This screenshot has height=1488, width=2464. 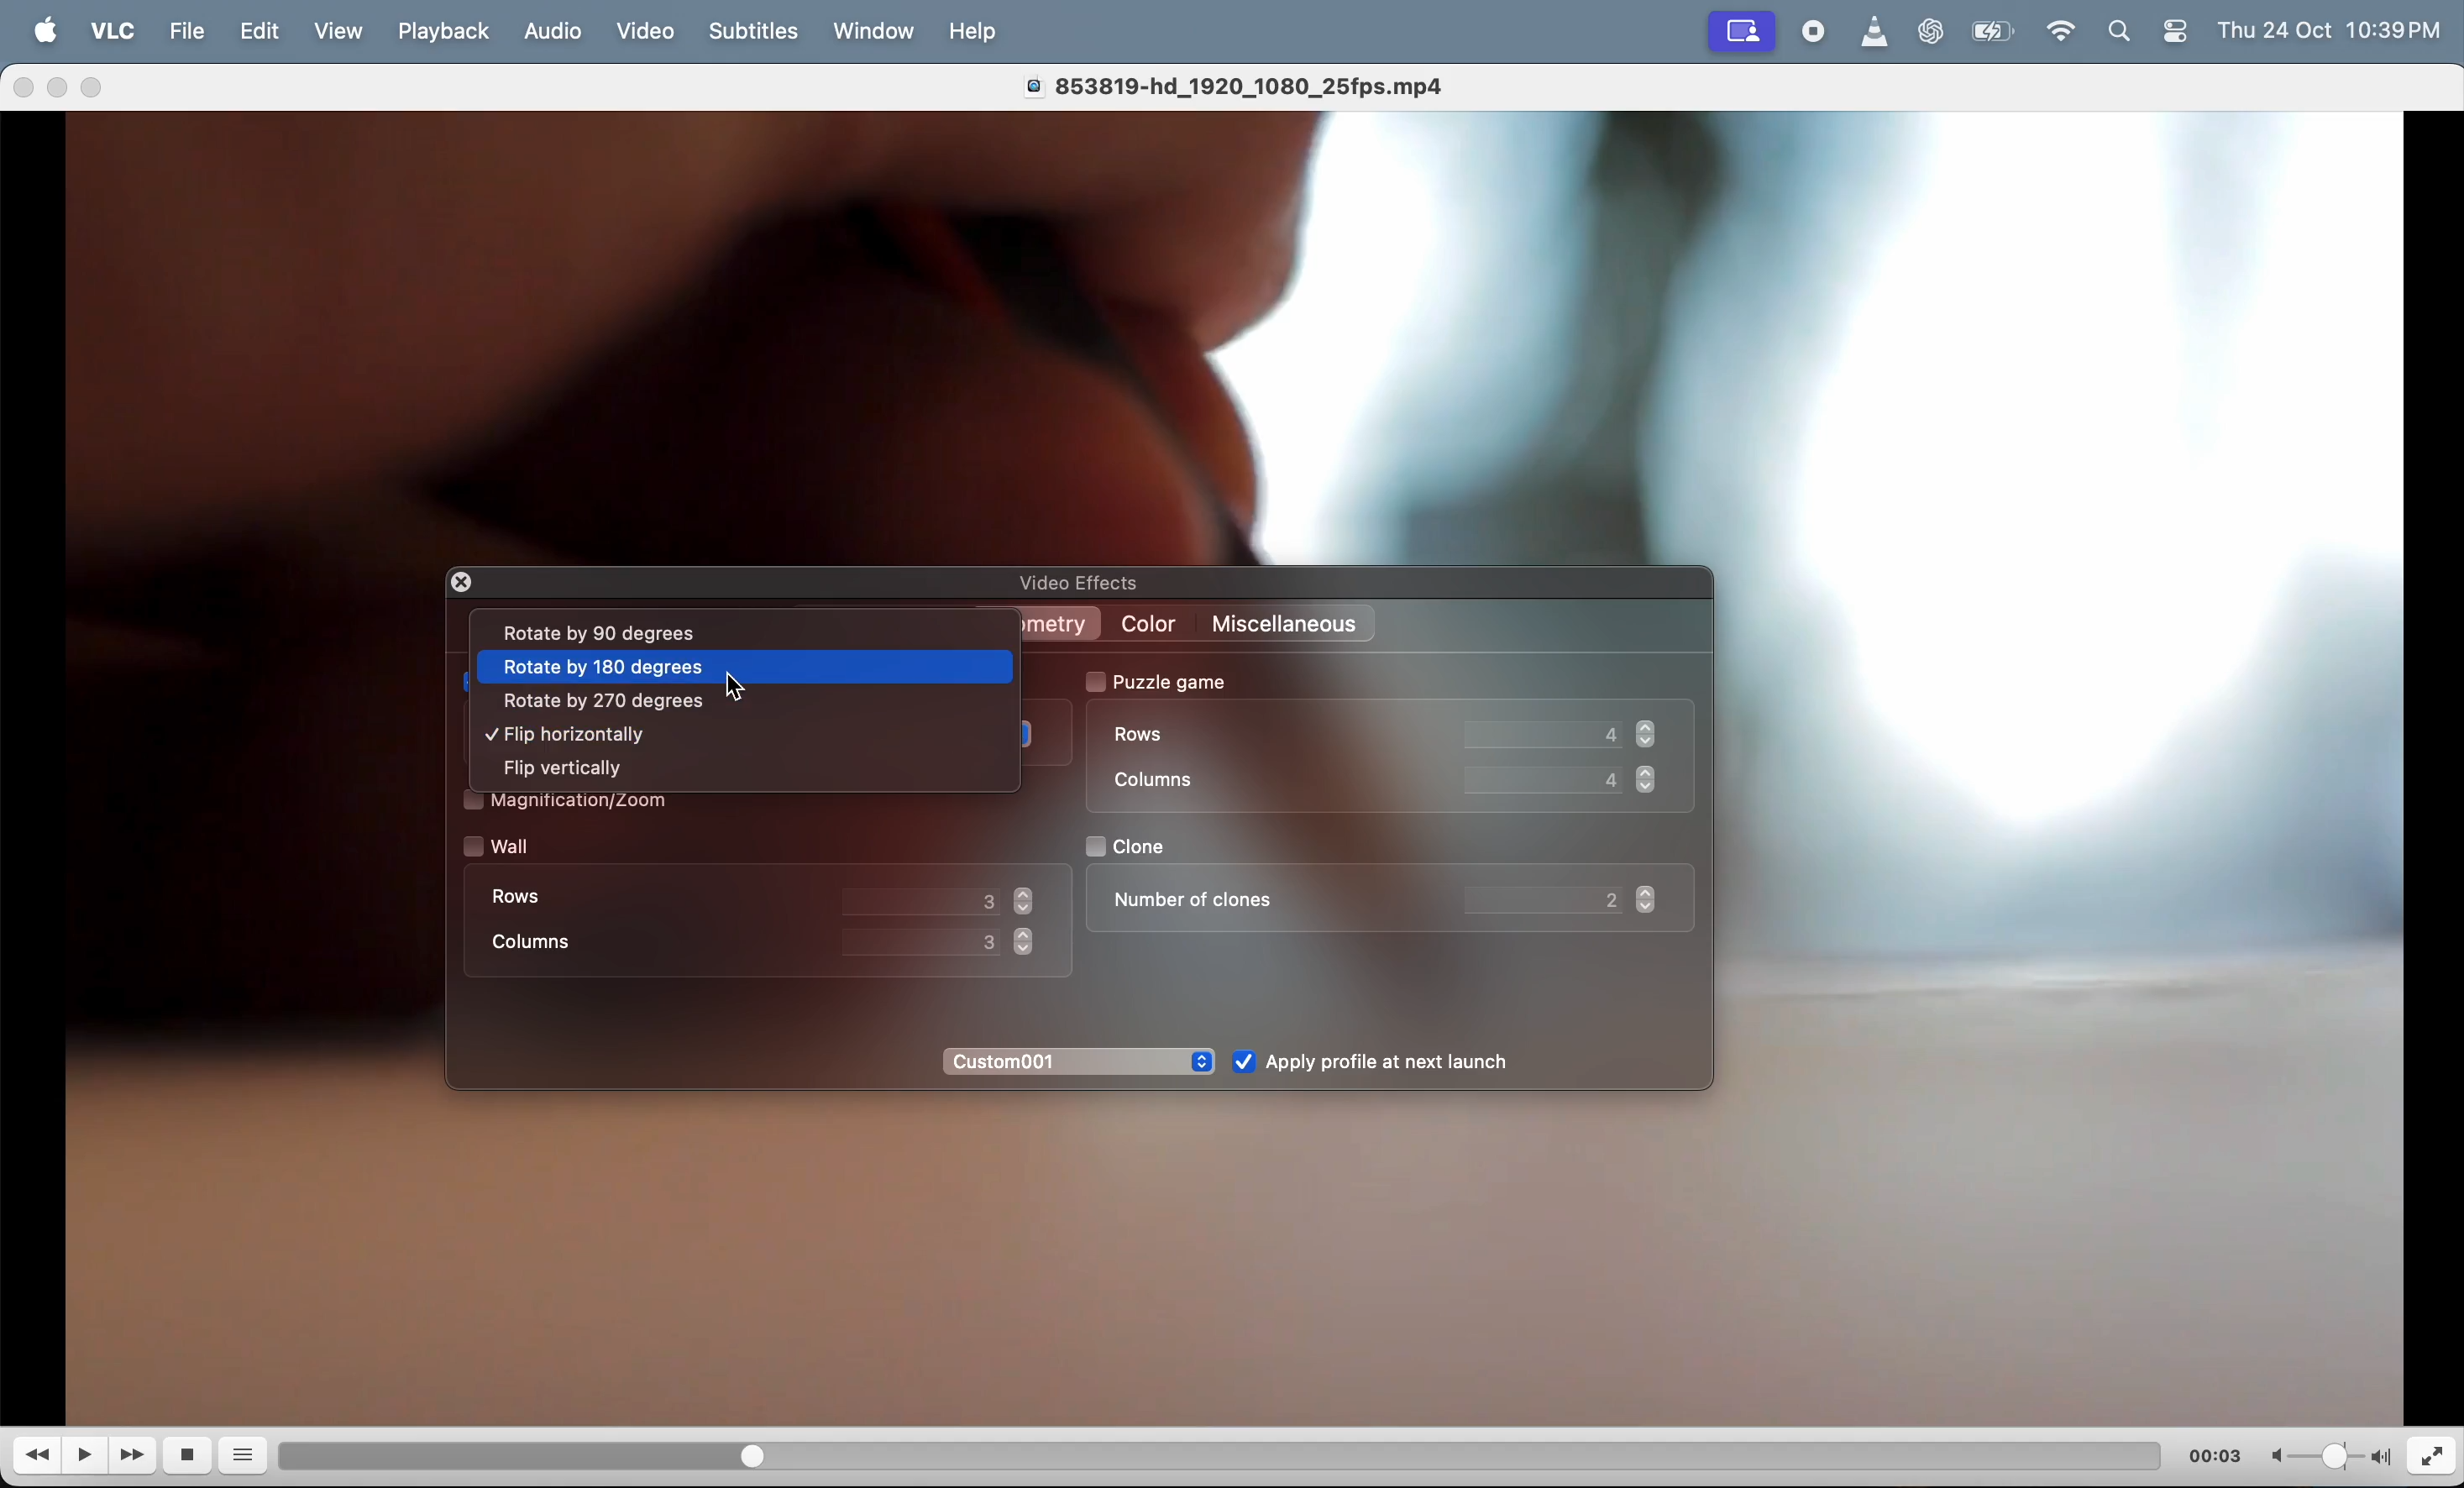 I want to click on coloumn value, so click(x=1570, y=778).